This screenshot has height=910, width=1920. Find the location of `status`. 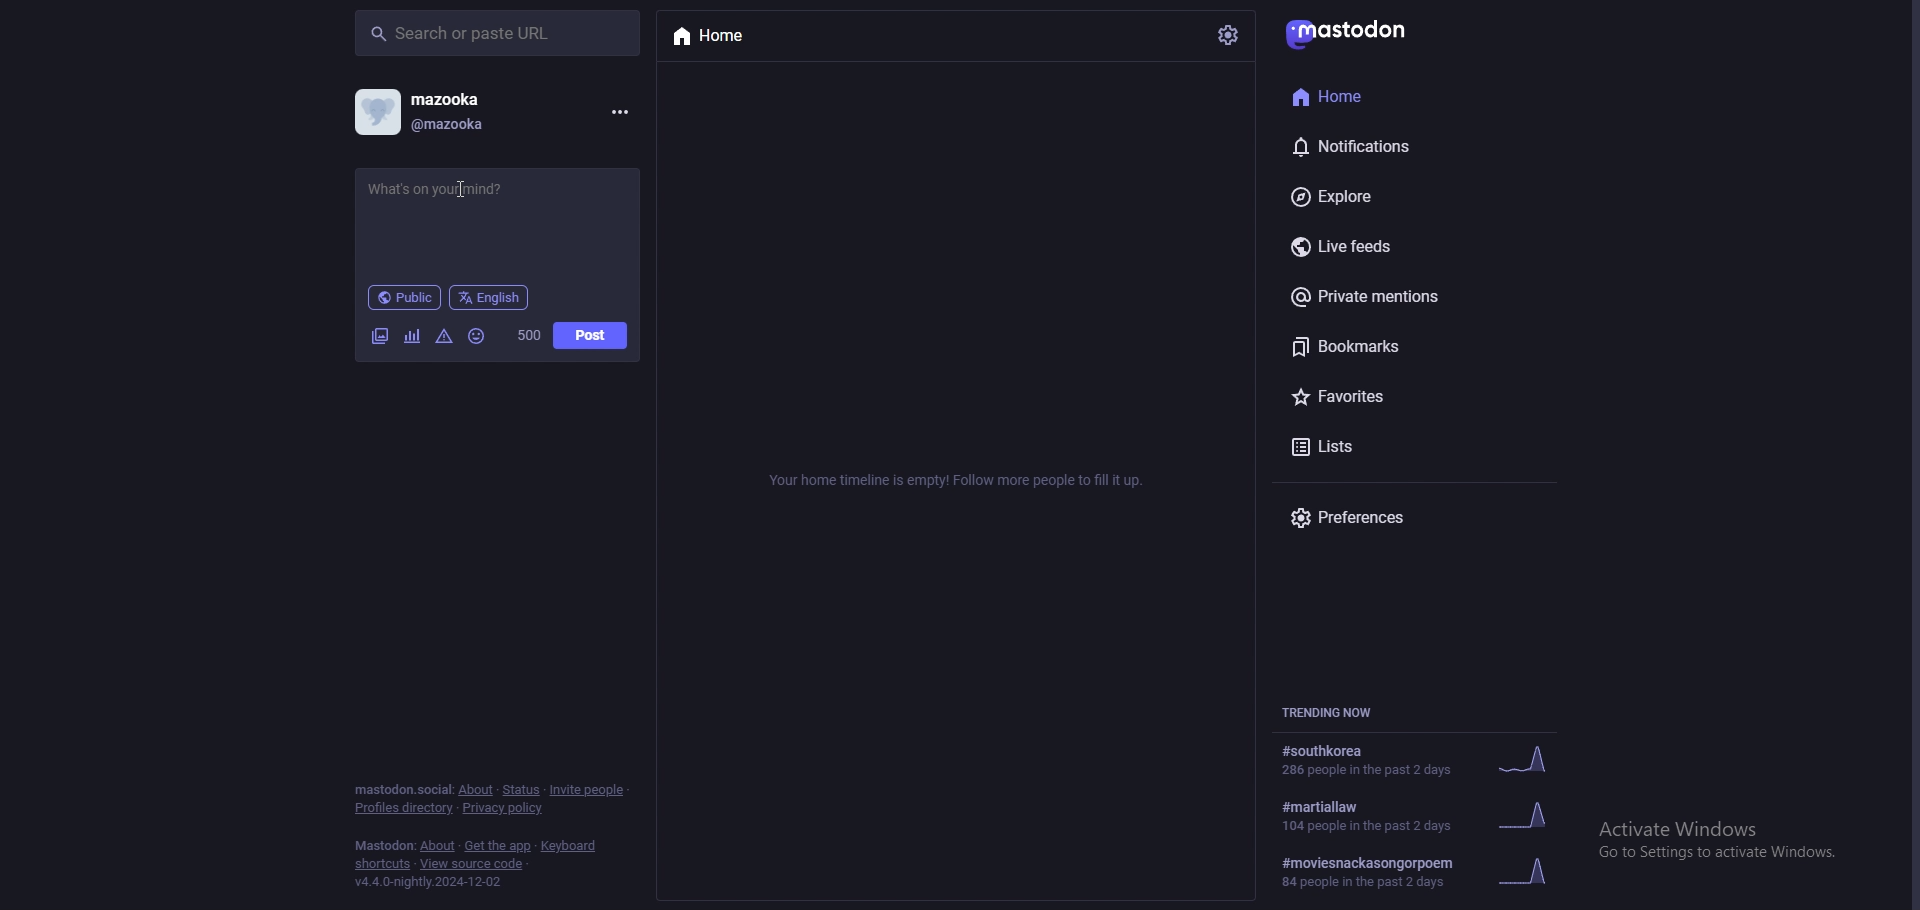

status is located at coordinates (495, 214).